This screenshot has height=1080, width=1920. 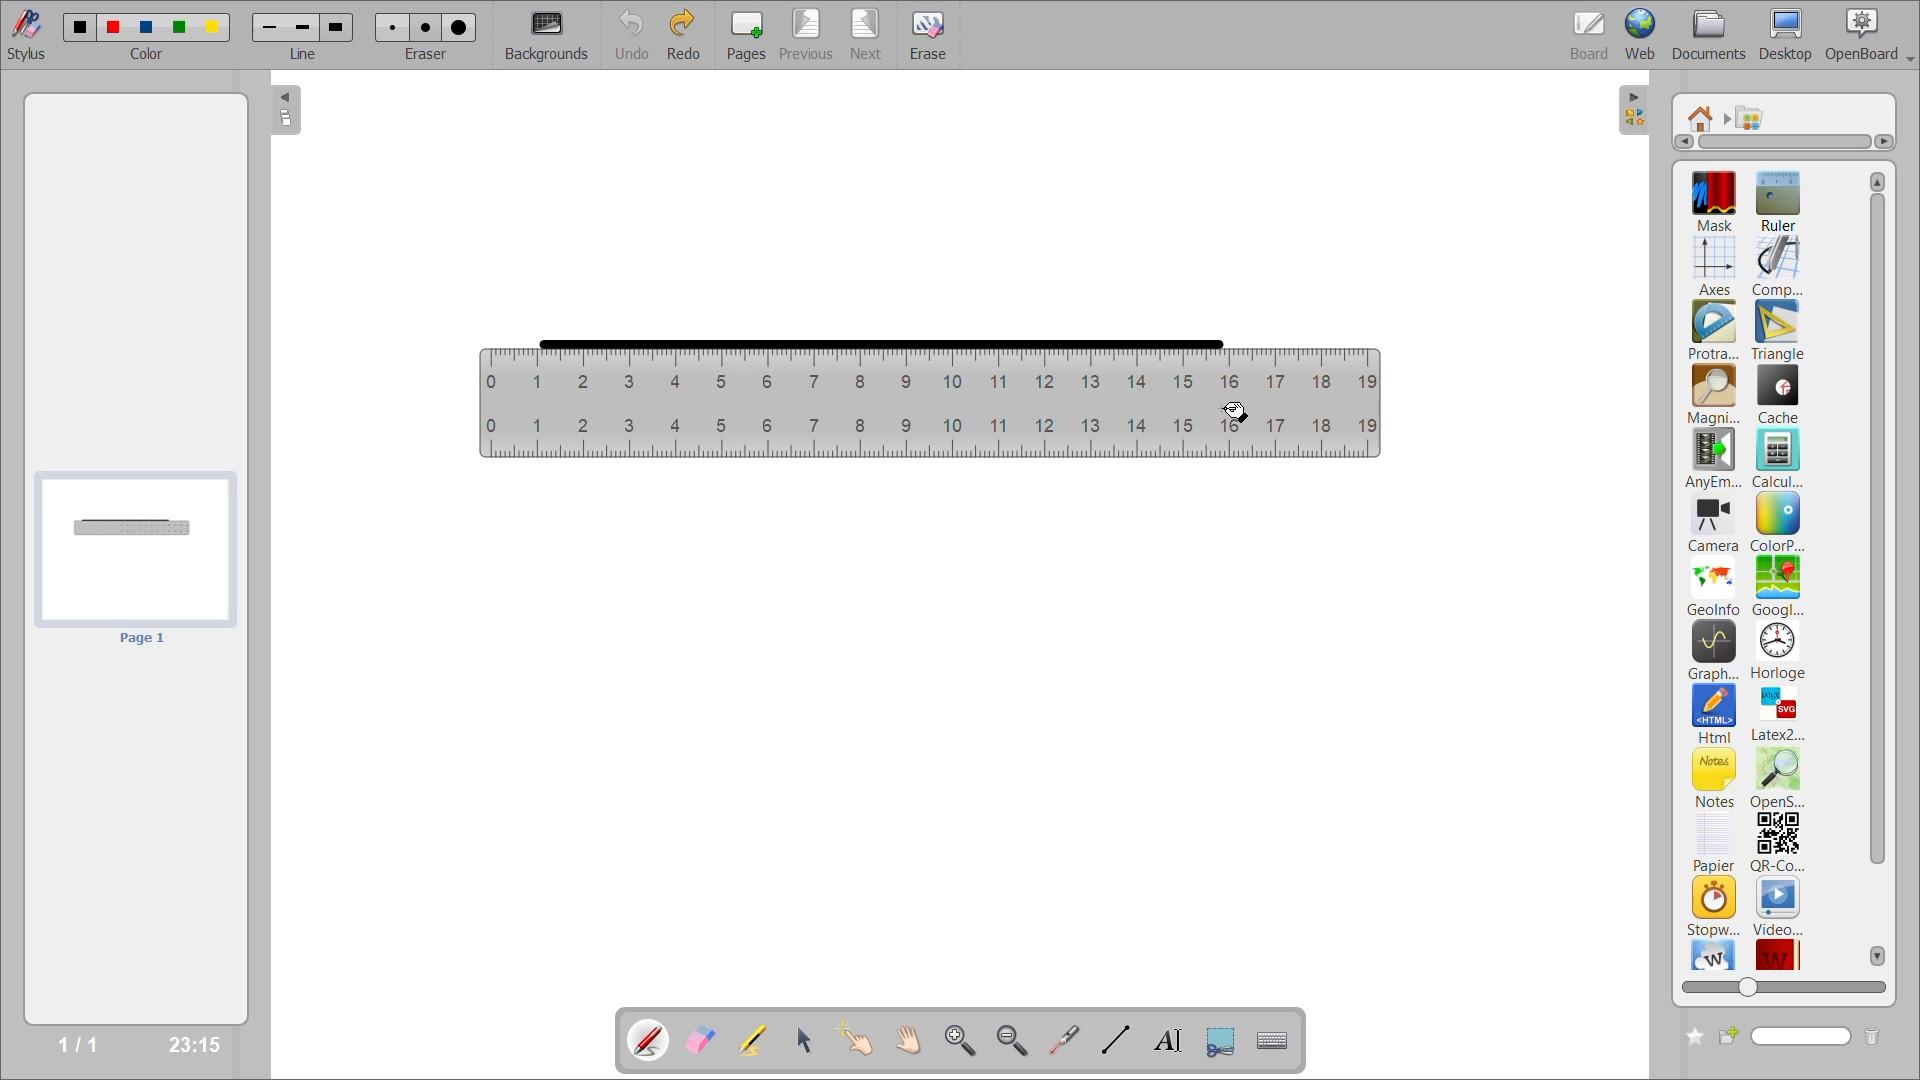 What do you see at coordinates (1781, 779) in the screenshot?
I see `openstreetmap` at bounding box center [1781, 779].